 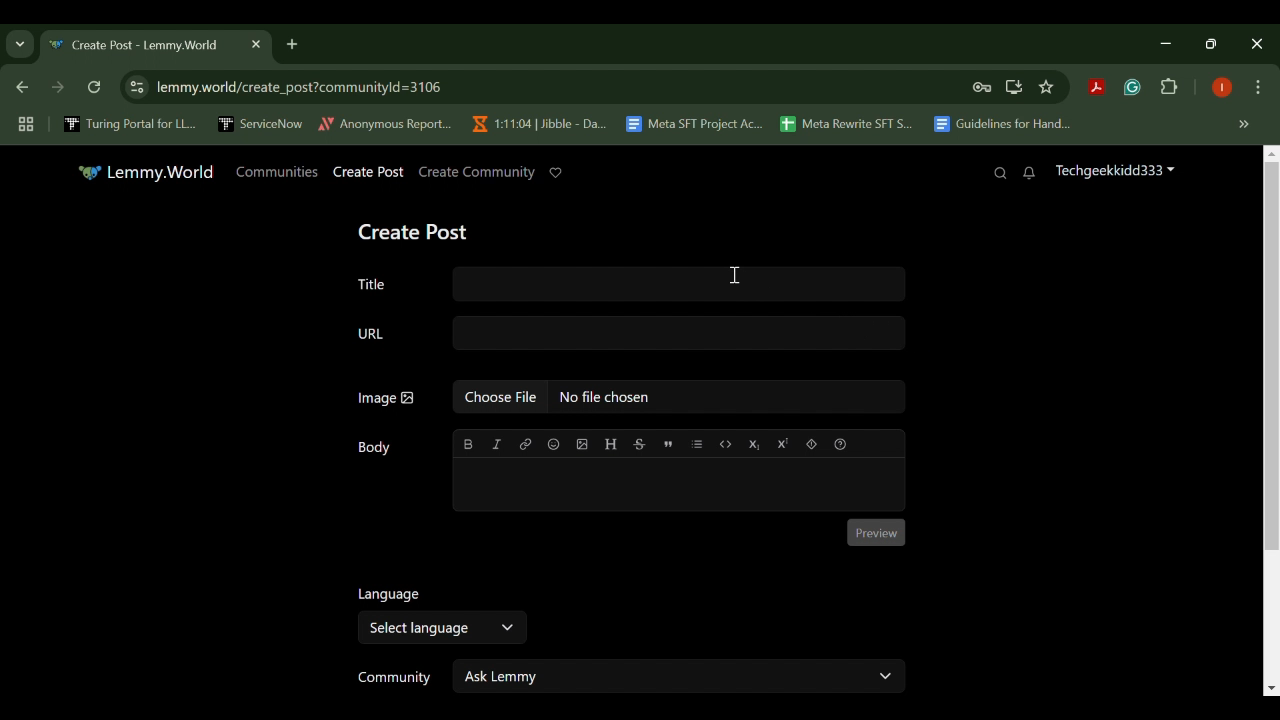 What do you see at coordinates (556, 173) in the screenshot?
I see `Donate to Lemmy` at bounding box center [556, 173].